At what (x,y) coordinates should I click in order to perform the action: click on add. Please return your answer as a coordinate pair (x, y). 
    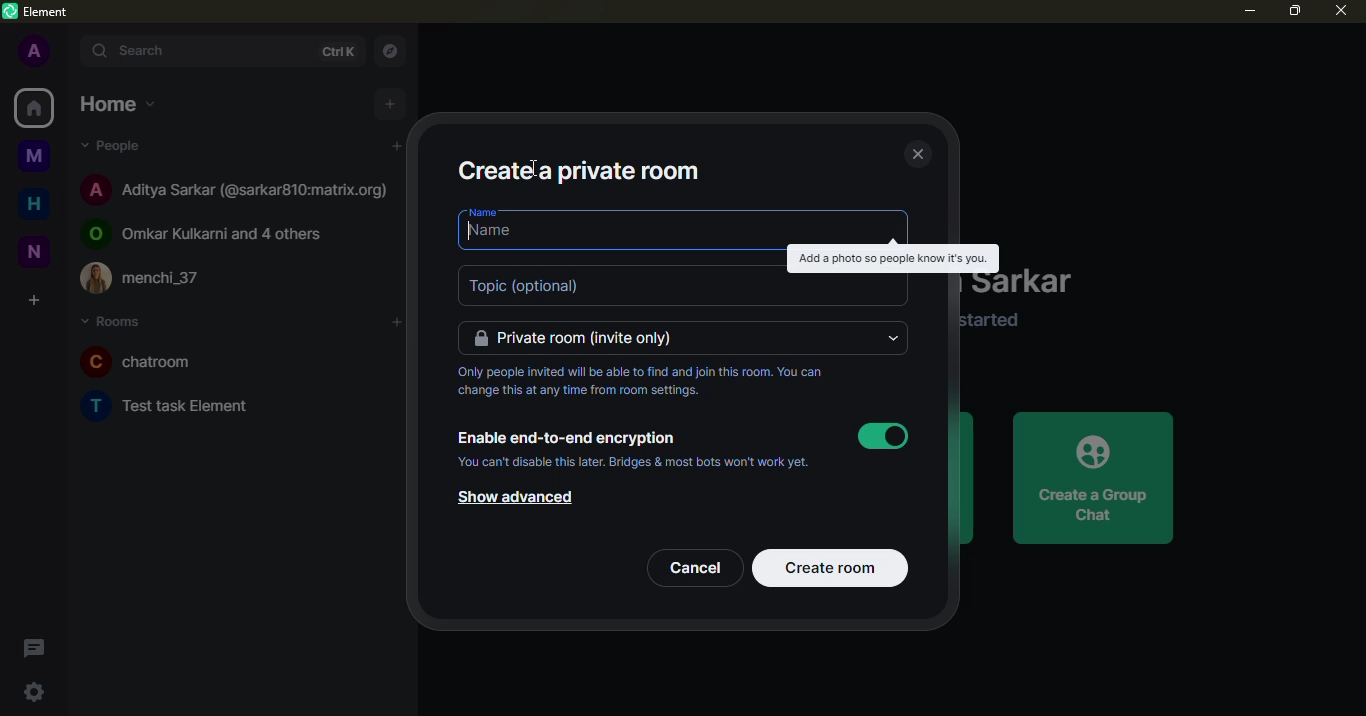
    Looking at the image, I should click on (397, 321).